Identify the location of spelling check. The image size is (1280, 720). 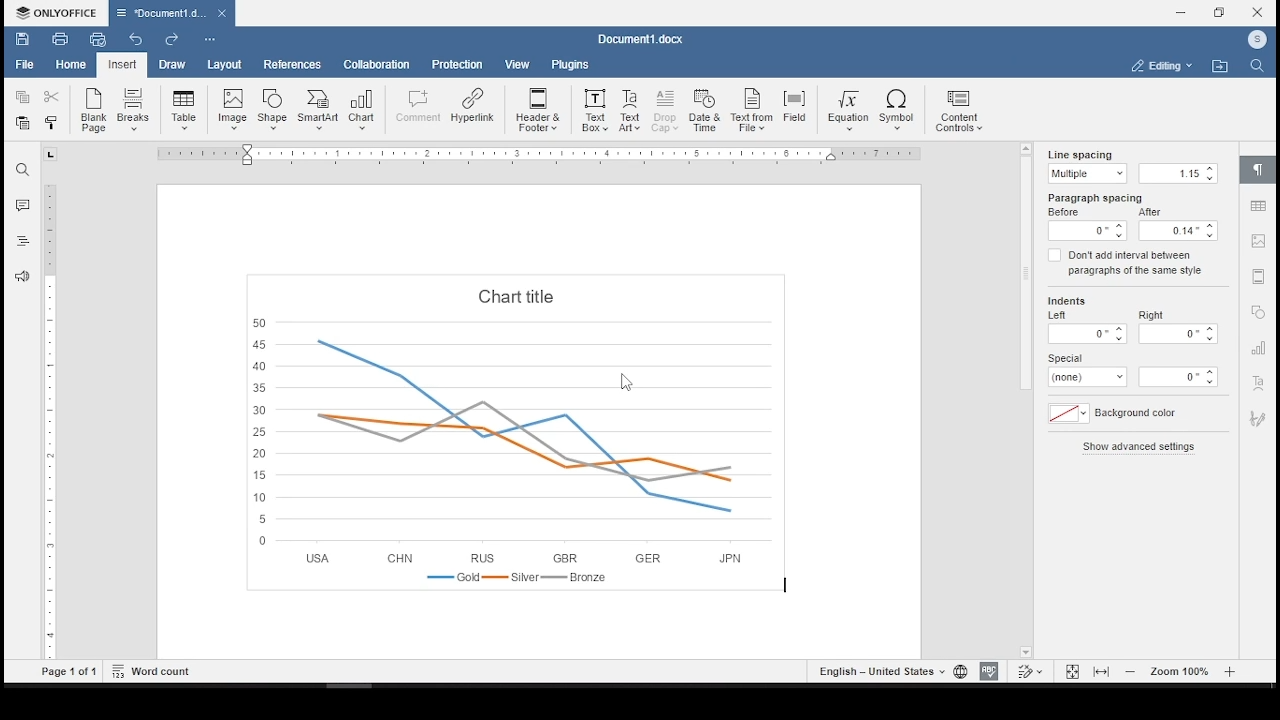
(988, 671).